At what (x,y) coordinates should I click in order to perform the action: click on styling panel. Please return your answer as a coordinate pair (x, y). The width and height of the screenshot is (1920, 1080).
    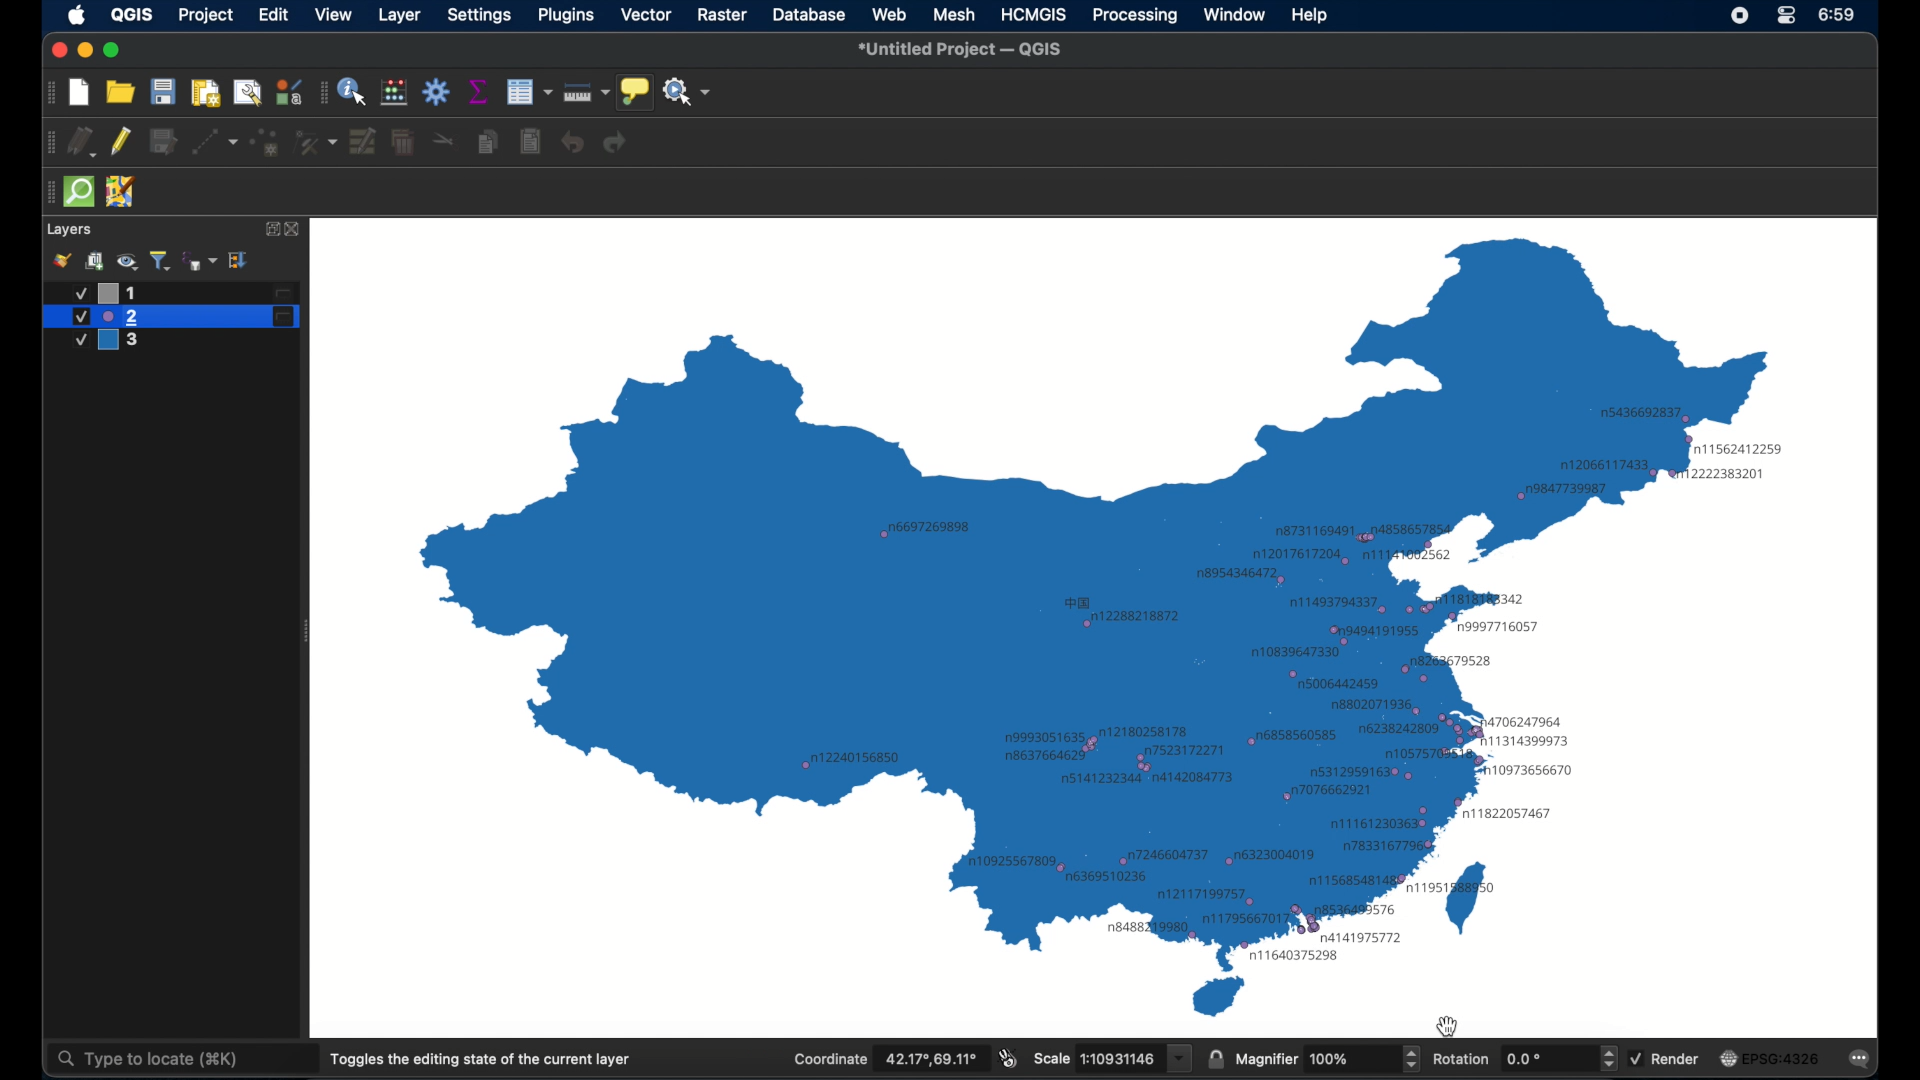
    Looking at the image, I should click on (61, 260).